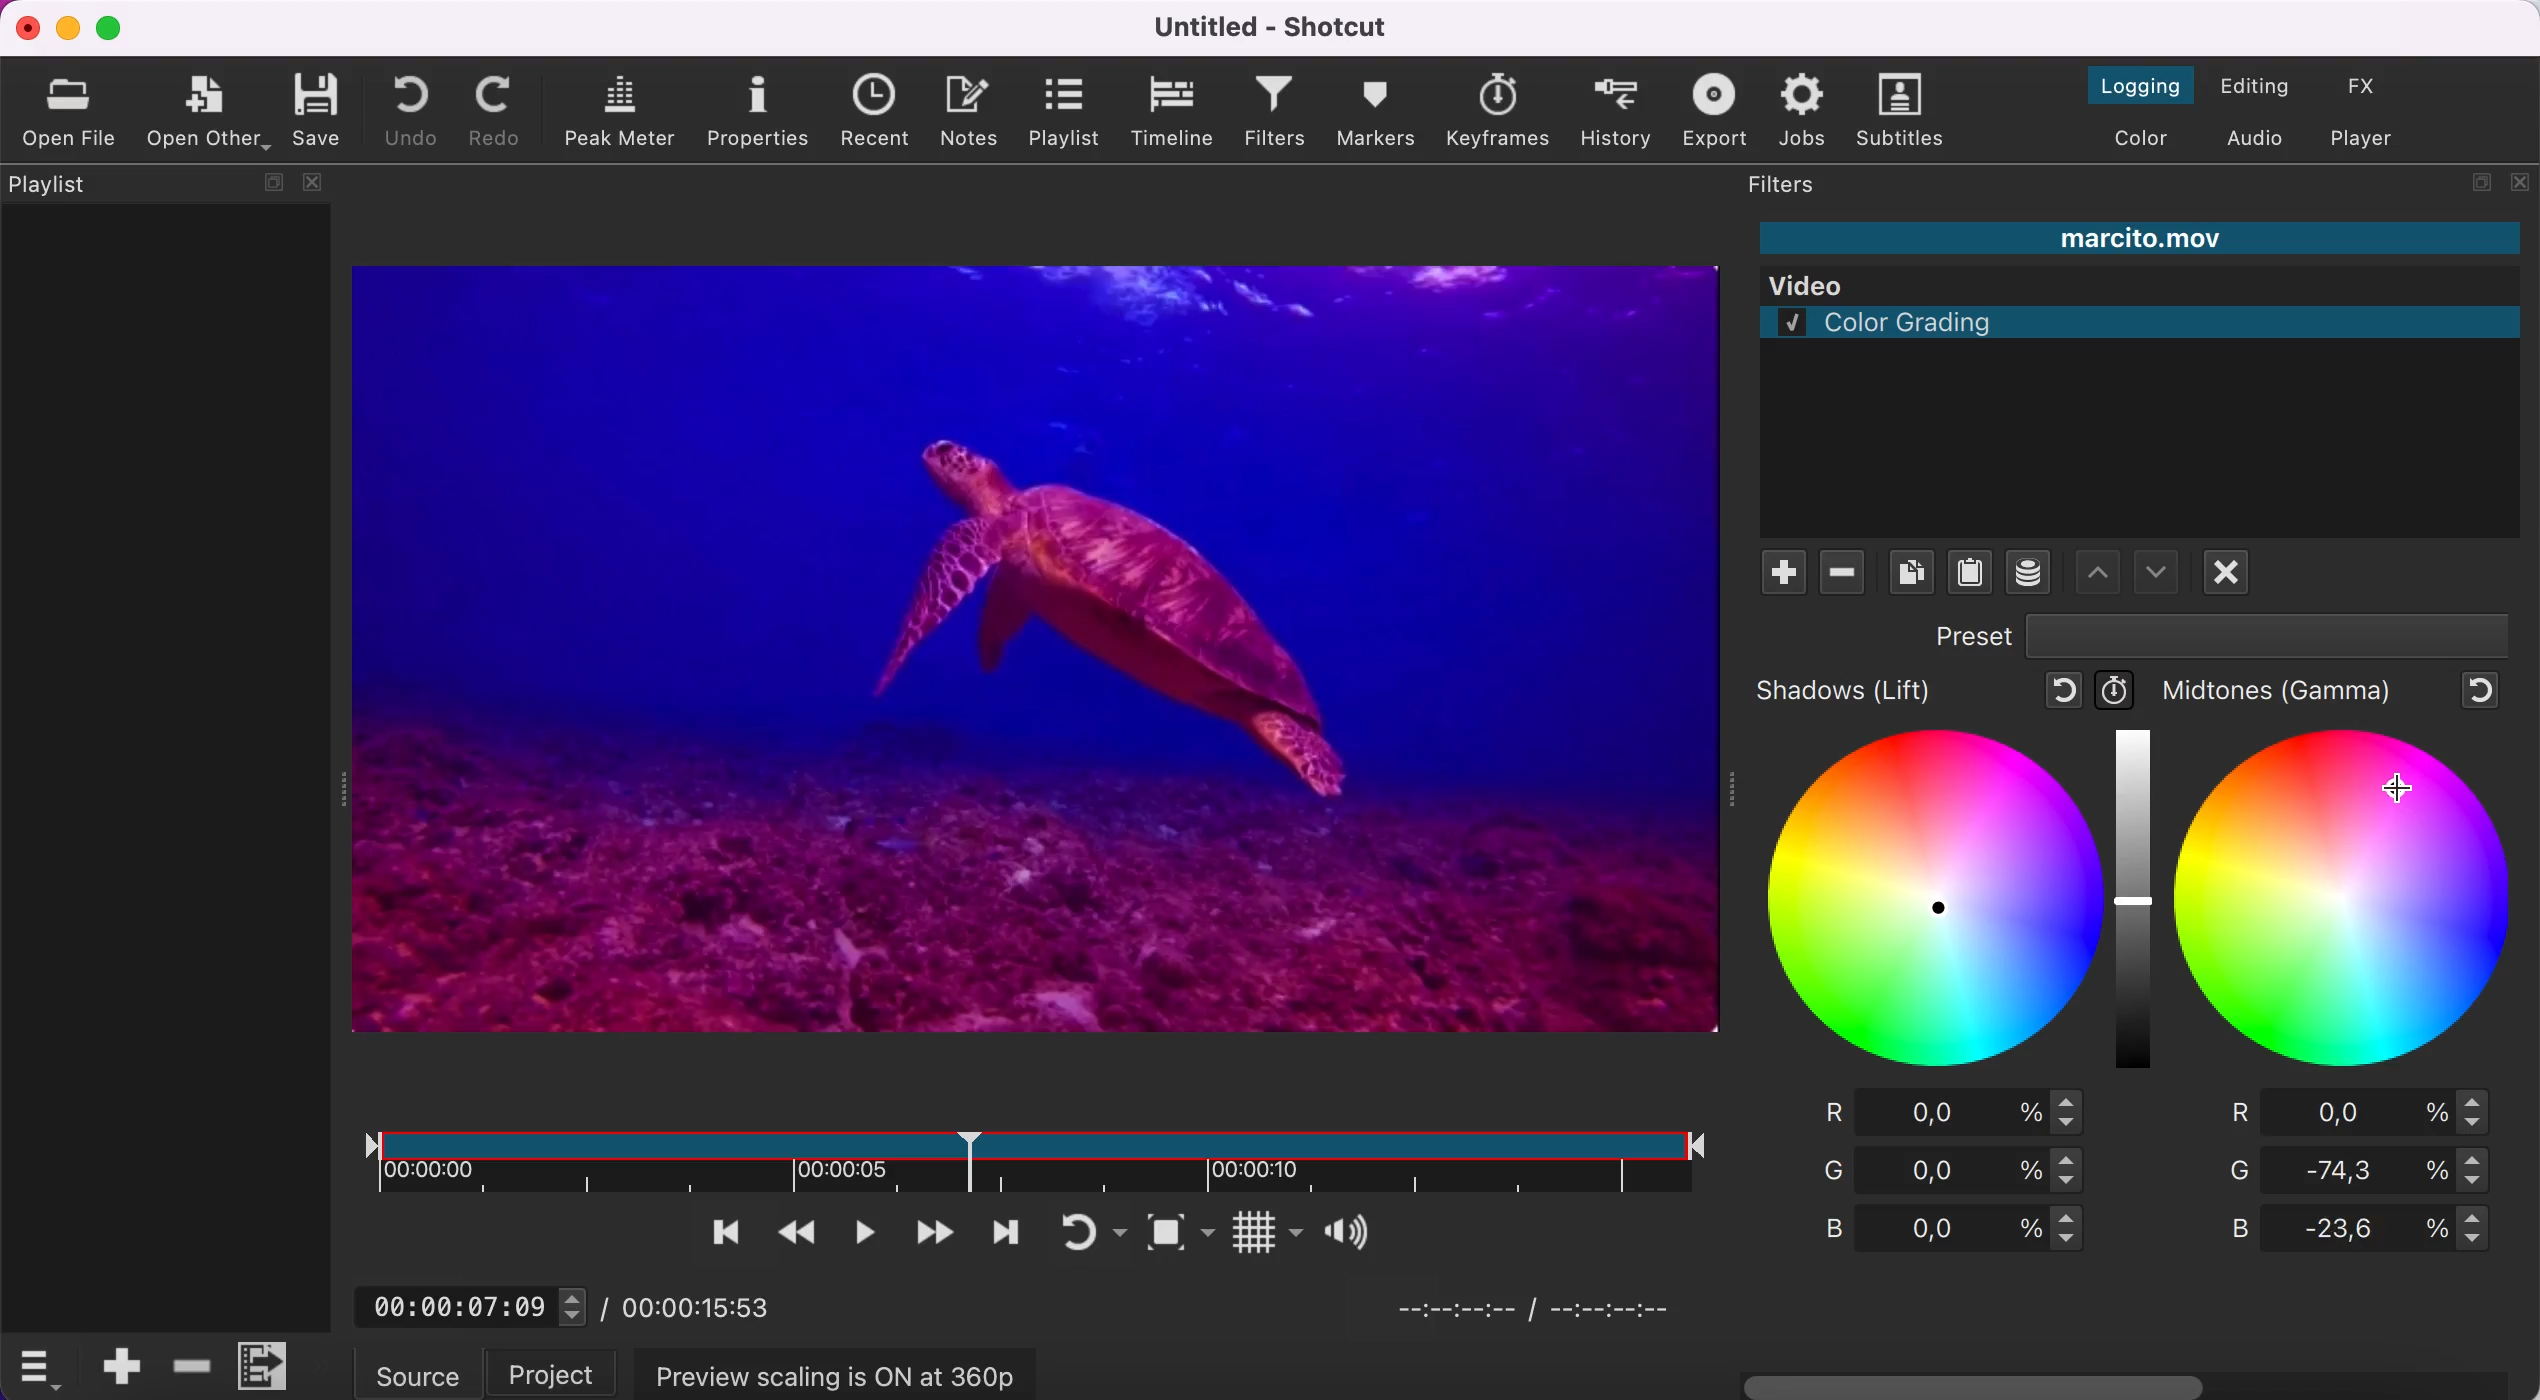  Describe the element at coordinates (1270, 113) in the screenshot. I see `filters` at that location.